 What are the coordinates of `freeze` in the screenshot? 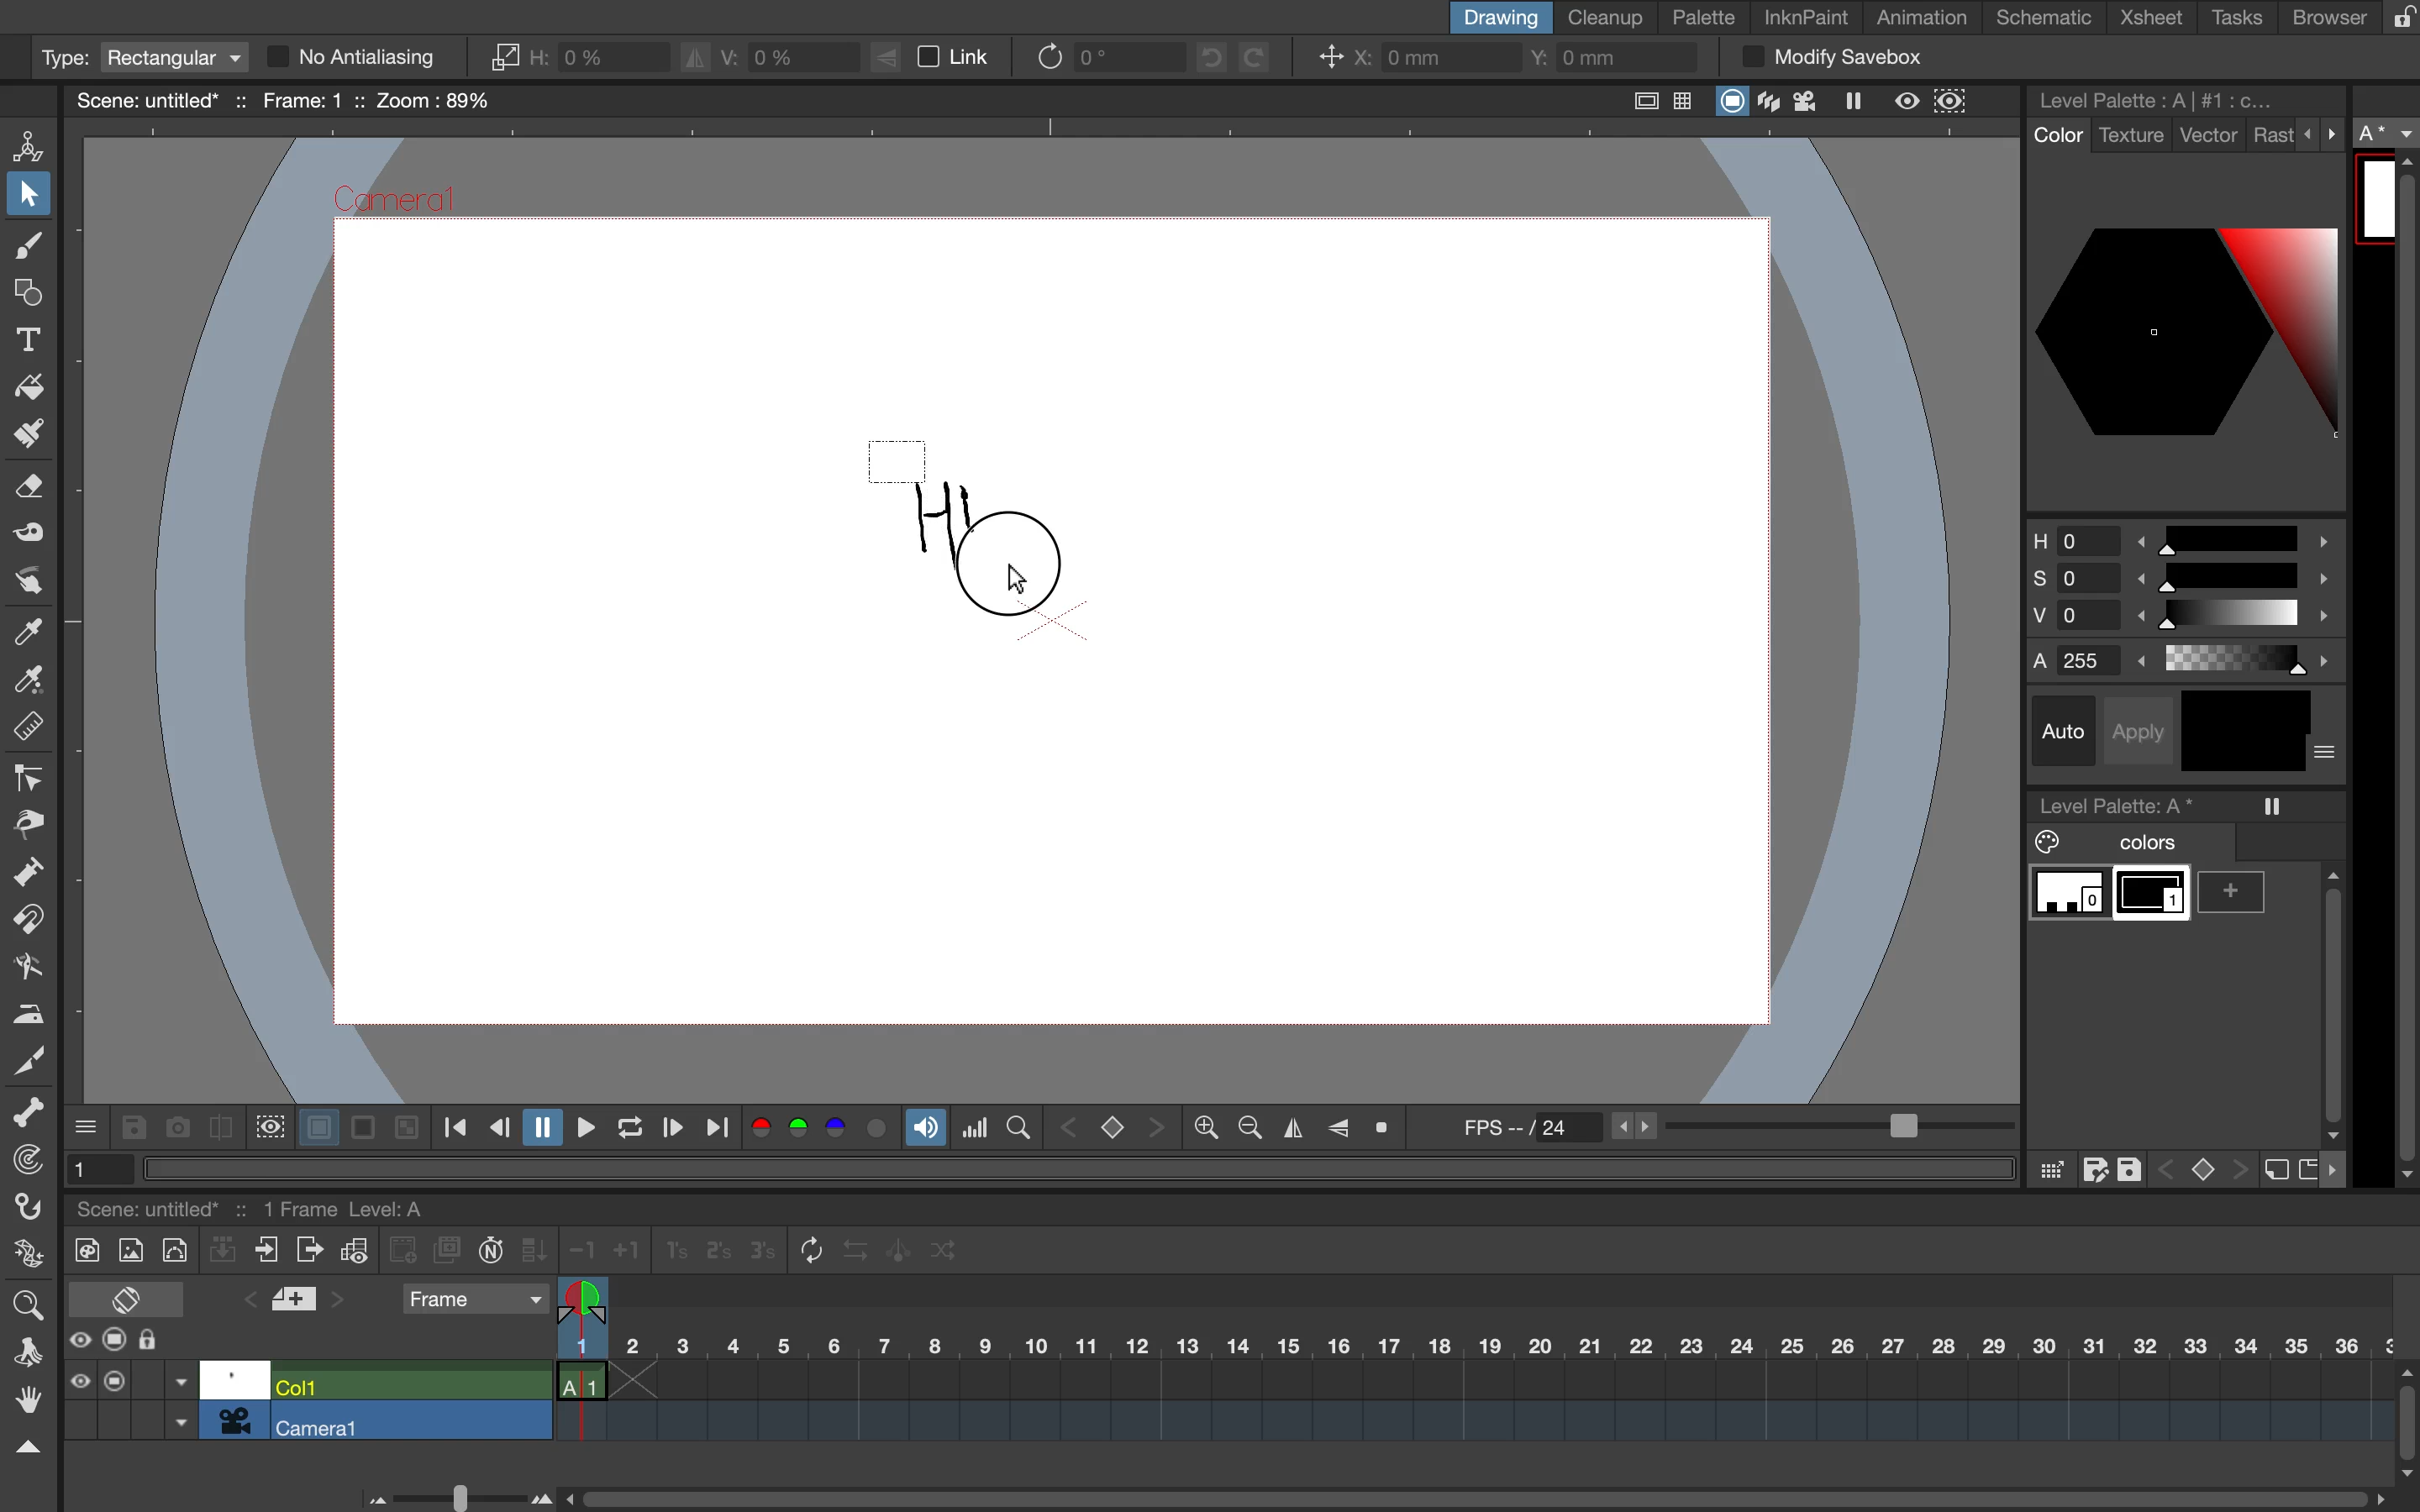 It's located at (1862, 104).